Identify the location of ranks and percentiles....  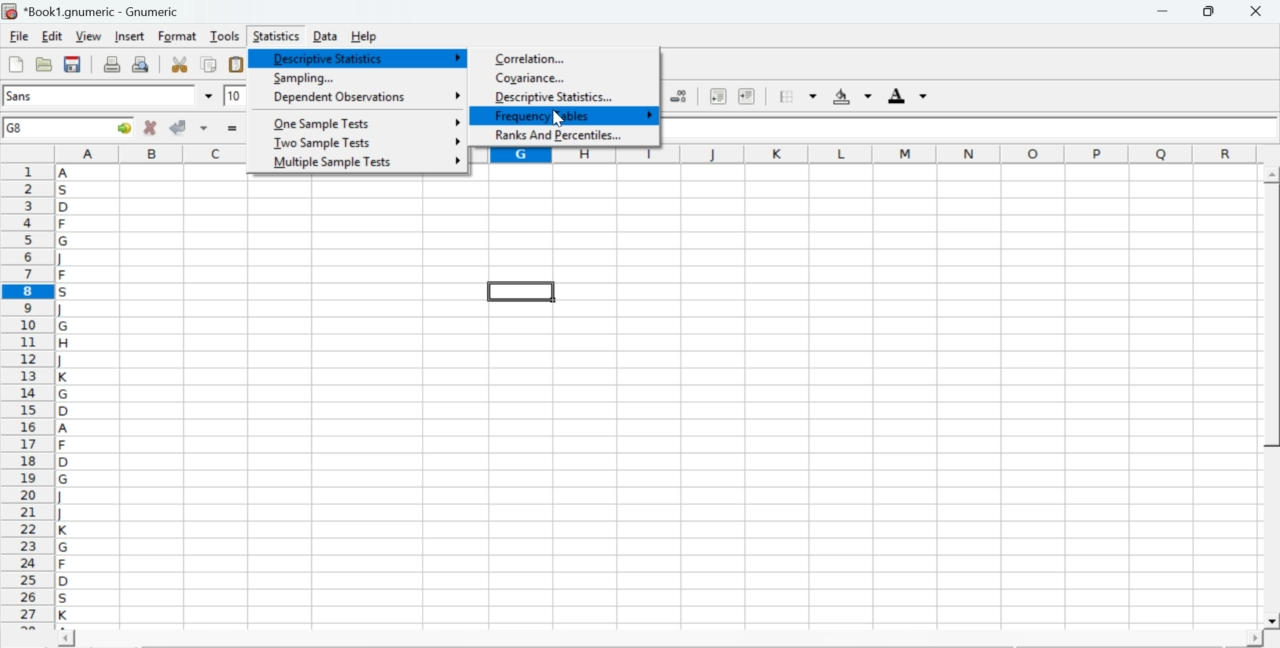
(561, 136).